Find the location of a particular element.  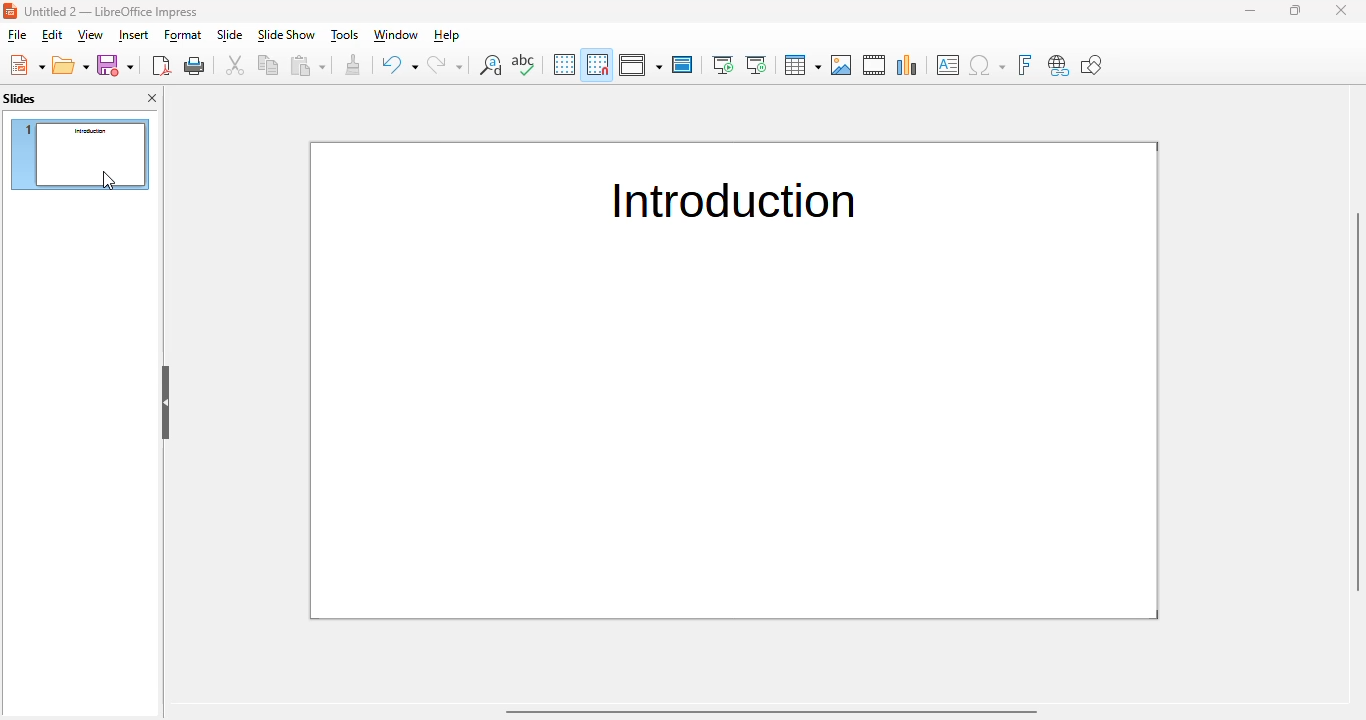

table is located at coordinates (802, 65).